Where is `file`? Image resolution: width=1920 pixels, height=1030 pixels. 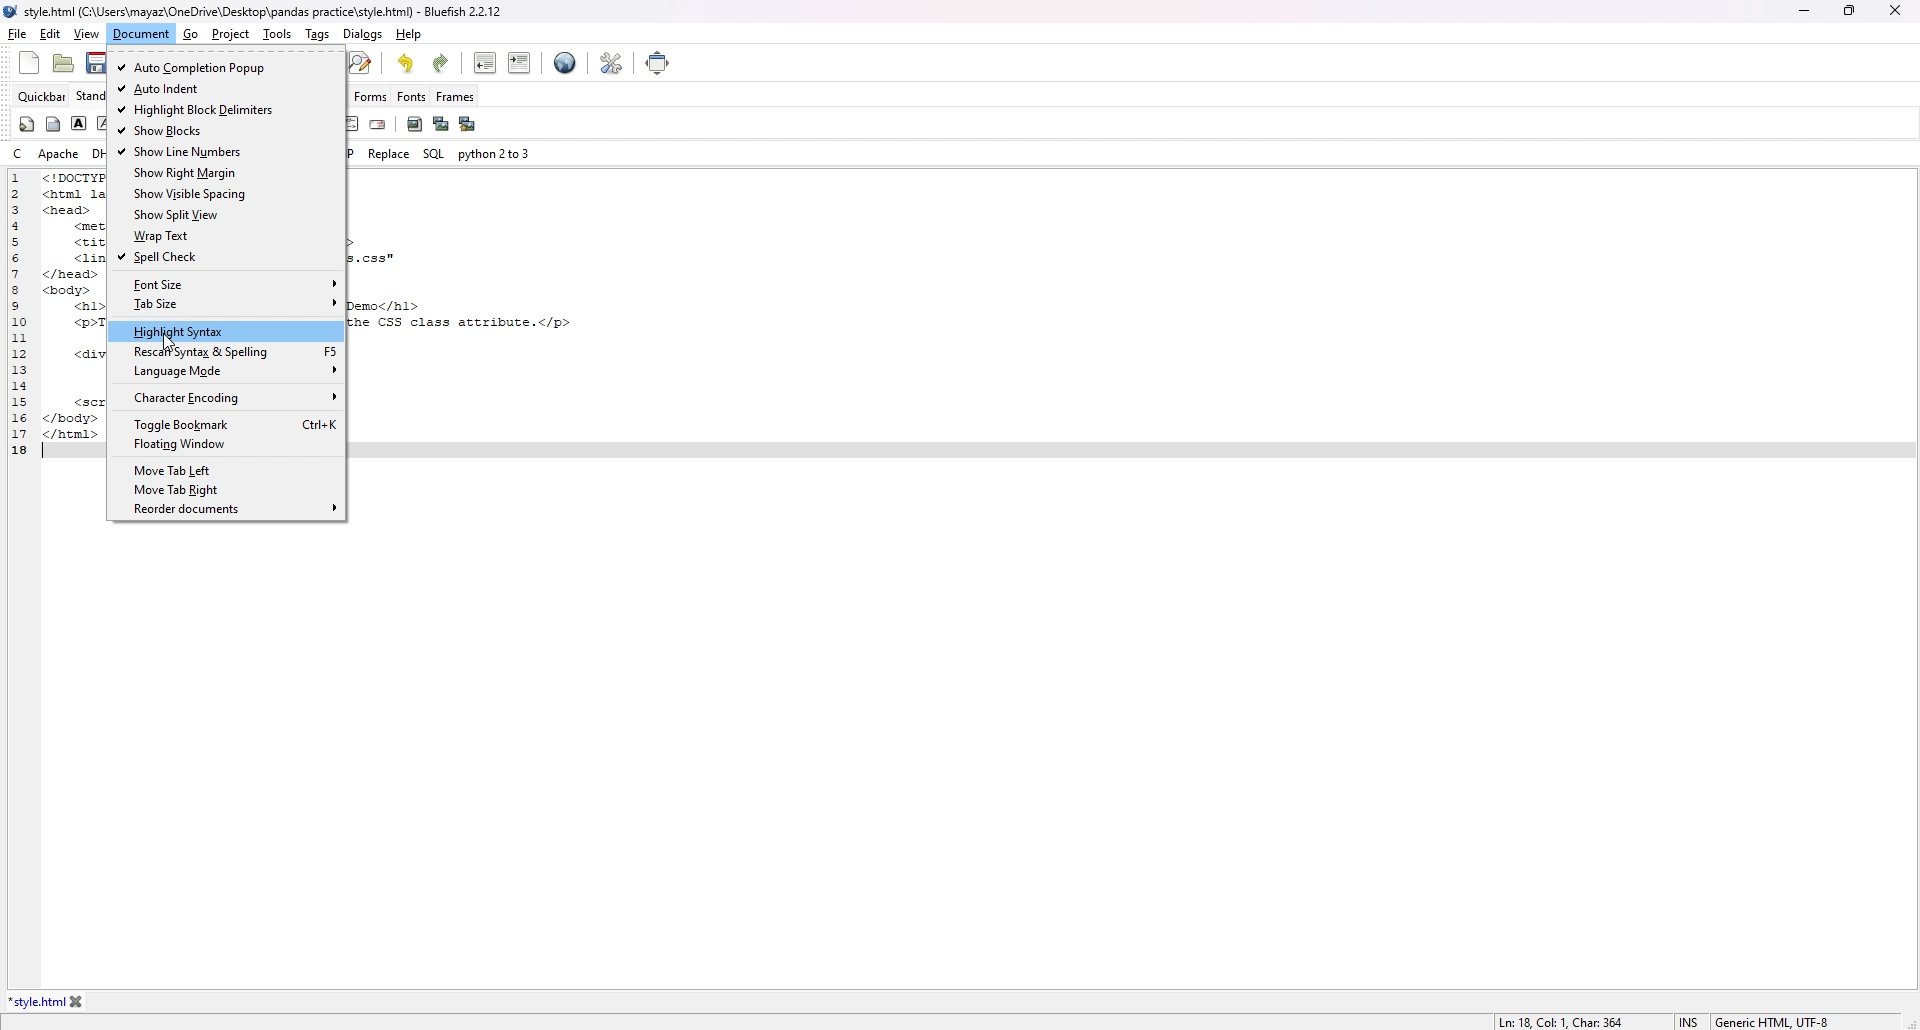 file is located at coordinates (17, 34).